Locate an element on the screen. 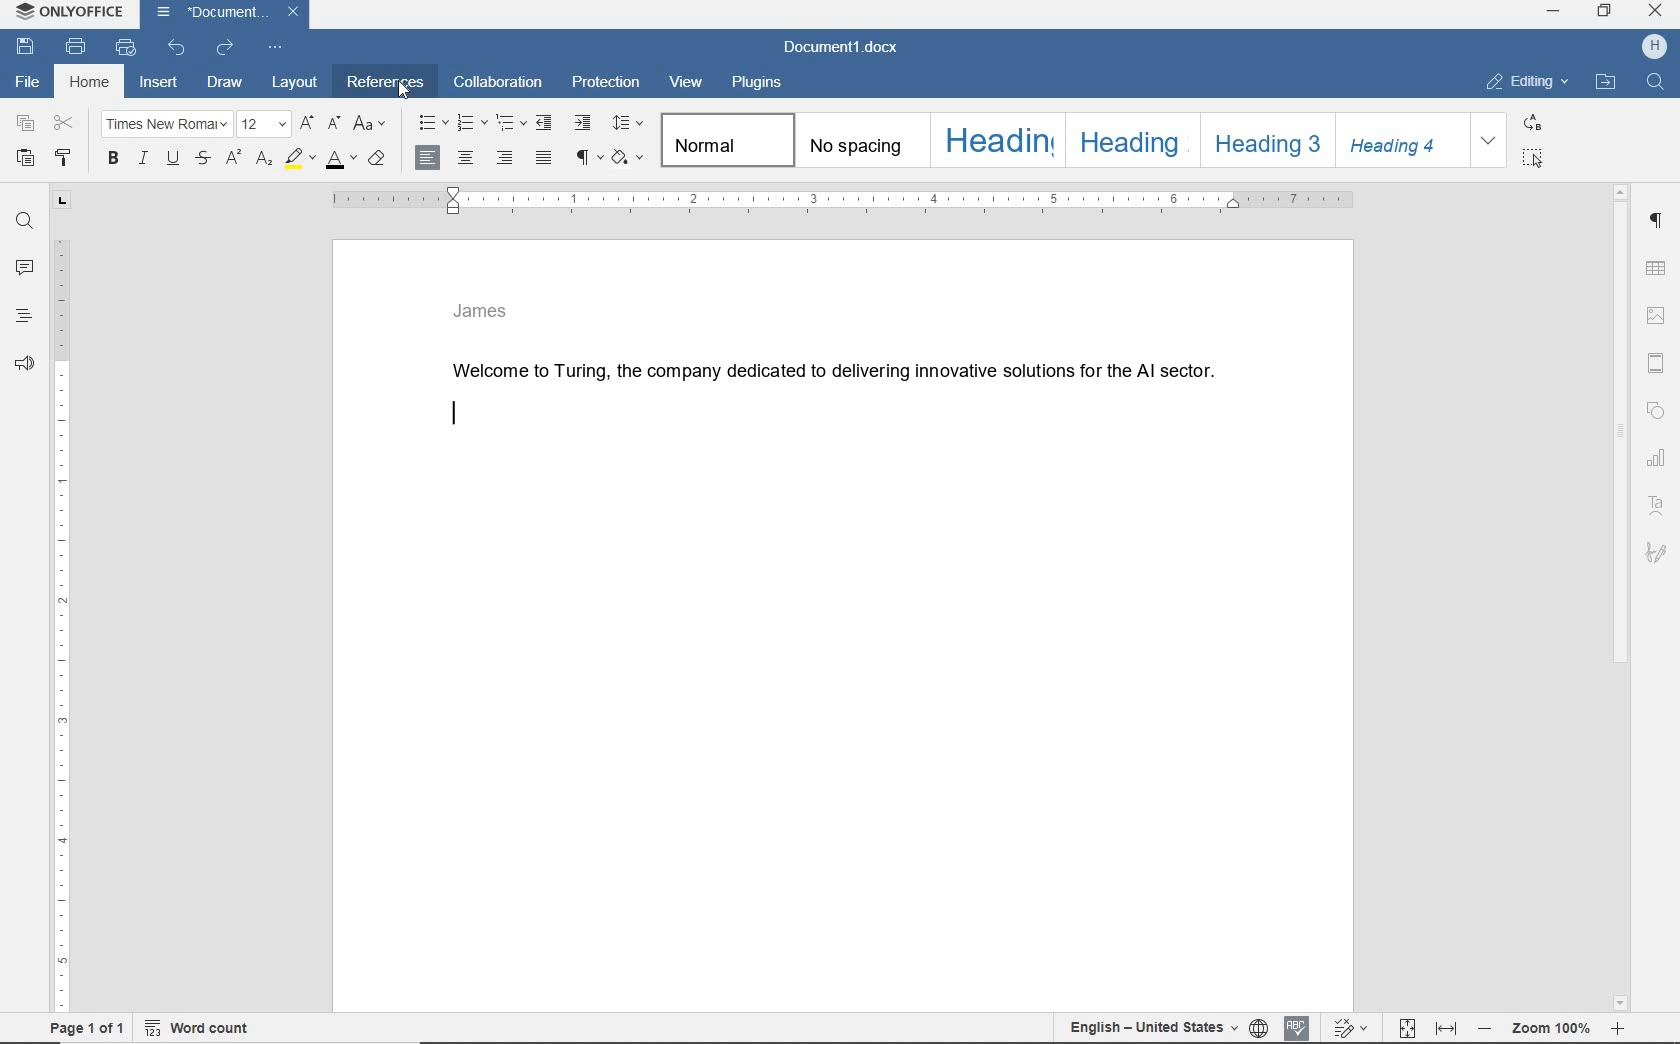 This screenshot has width=1680, height=1044. align right is located at coordinates (505, 157).